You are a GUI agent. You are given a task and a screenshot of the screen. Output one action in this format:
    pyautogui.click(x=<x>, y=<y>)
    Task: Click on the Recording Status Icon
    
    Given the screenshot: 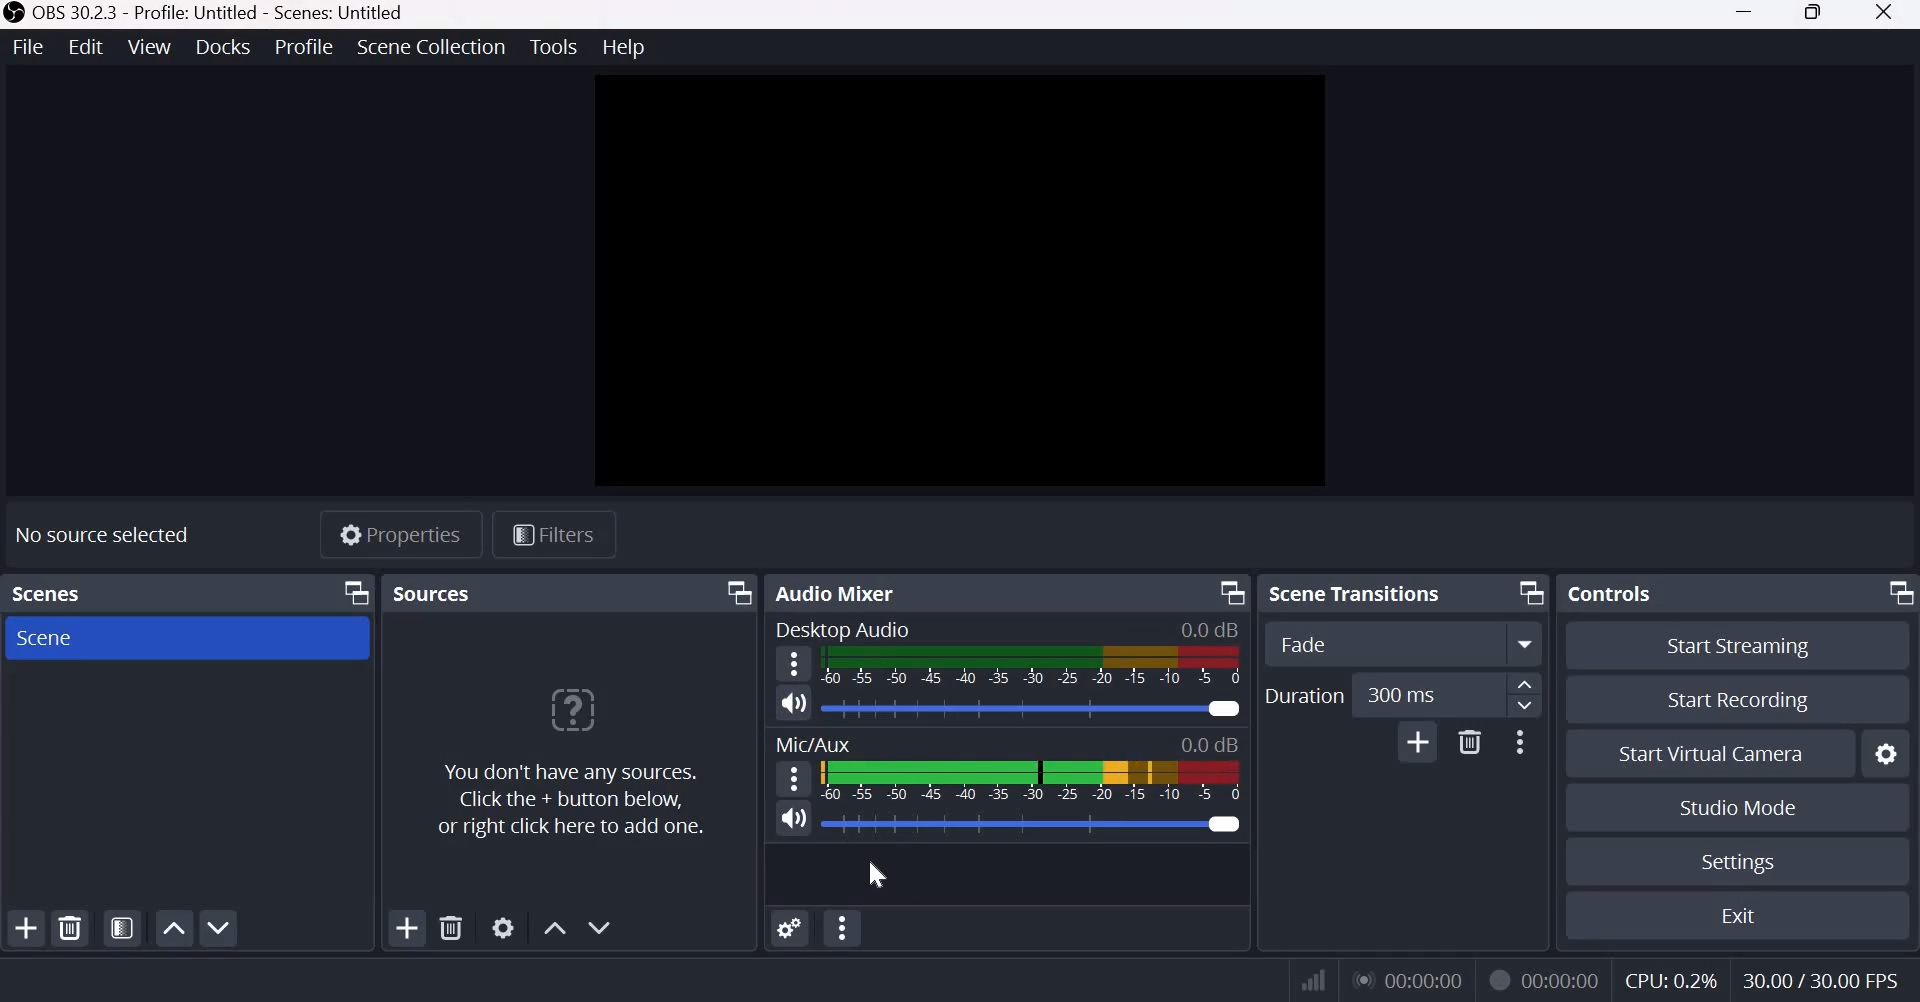 What is the action you would take?
    pyautogui.click(x=1499, y=981)
    